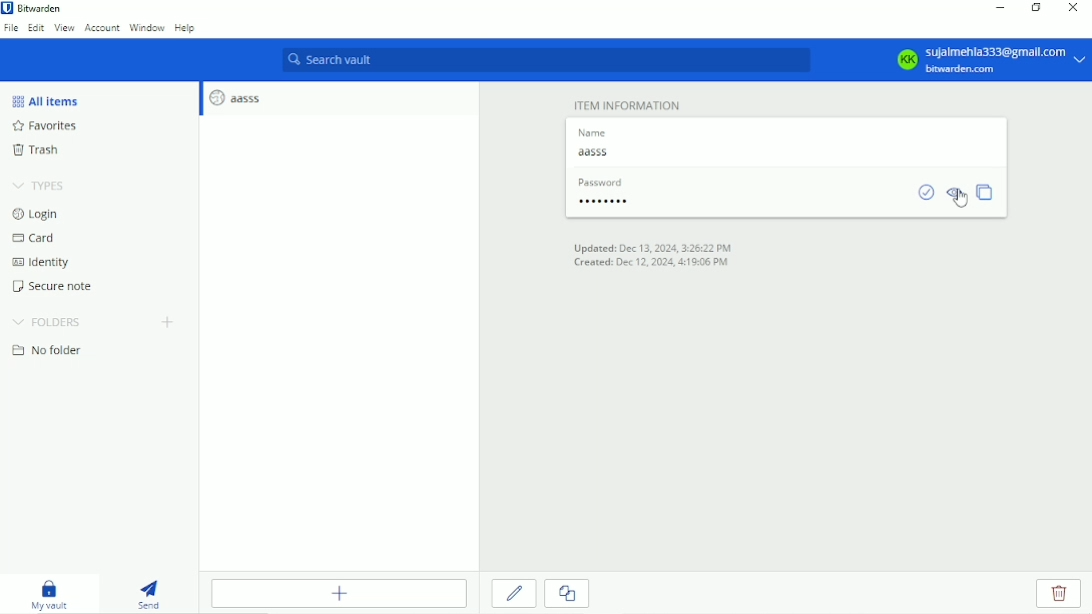 The width and height of the screenshot is (1092, 614). Describe the element at coordinates (336, 594) in the screenshot. I see `Add item` at that location.